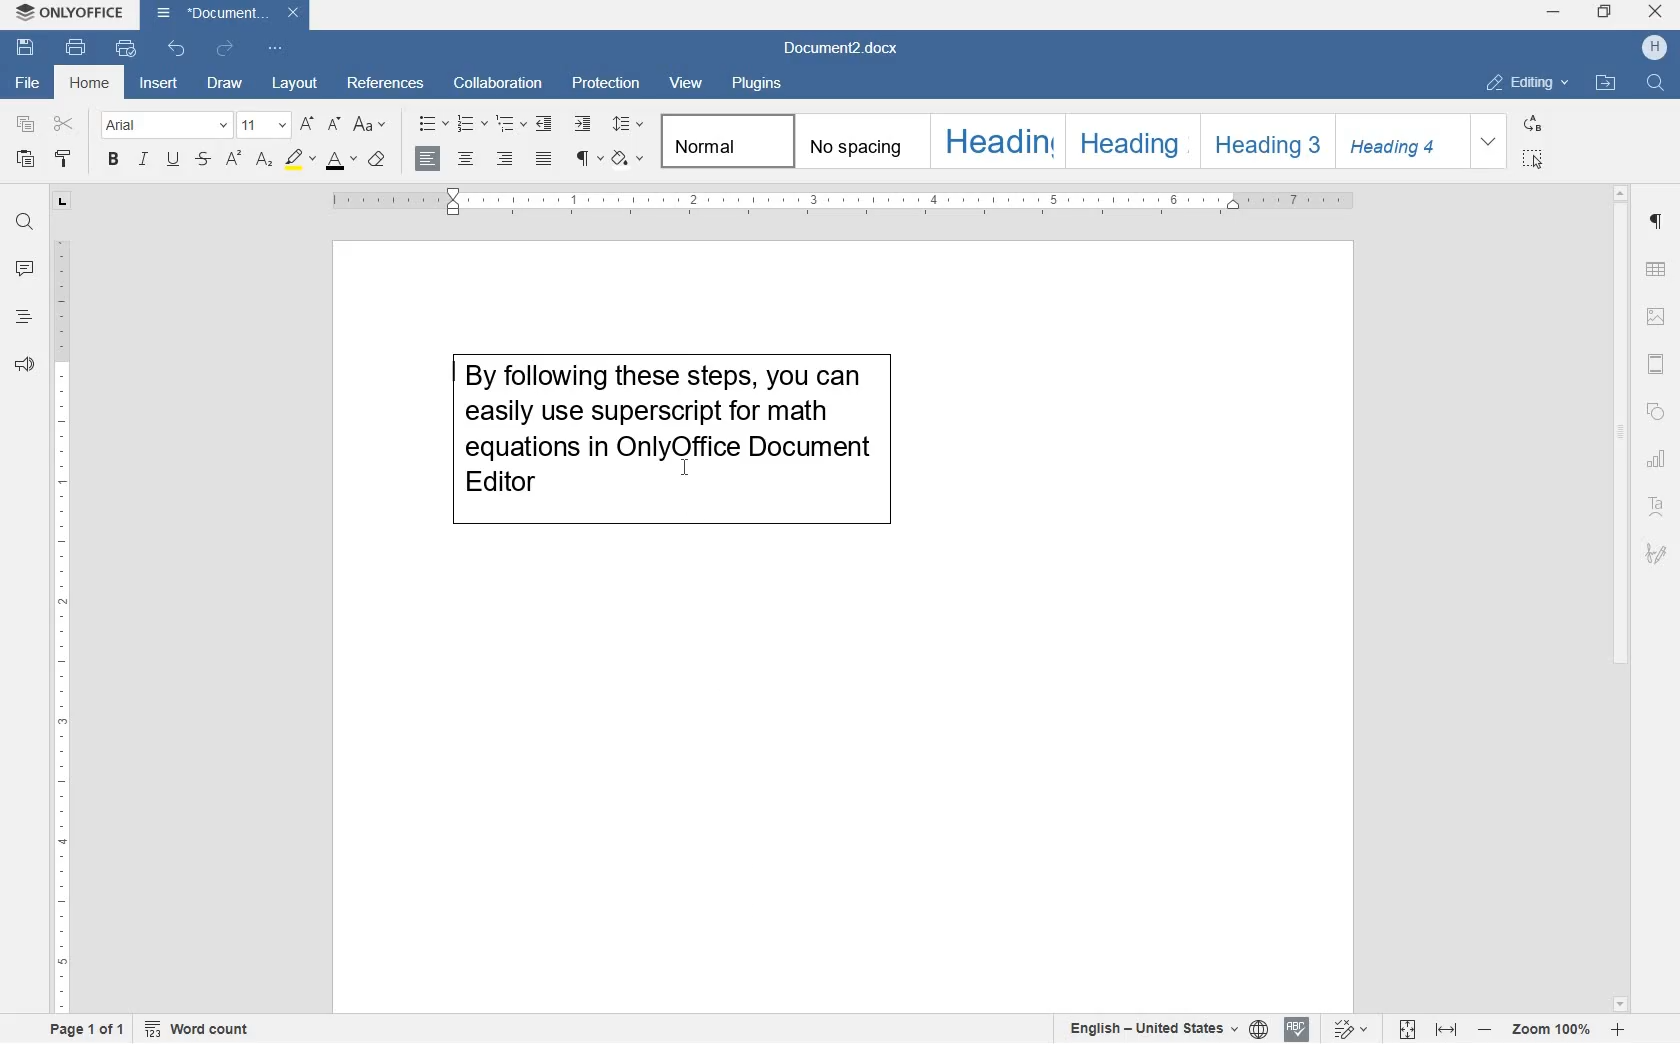  I want to click on HP, so click(1654, 46).